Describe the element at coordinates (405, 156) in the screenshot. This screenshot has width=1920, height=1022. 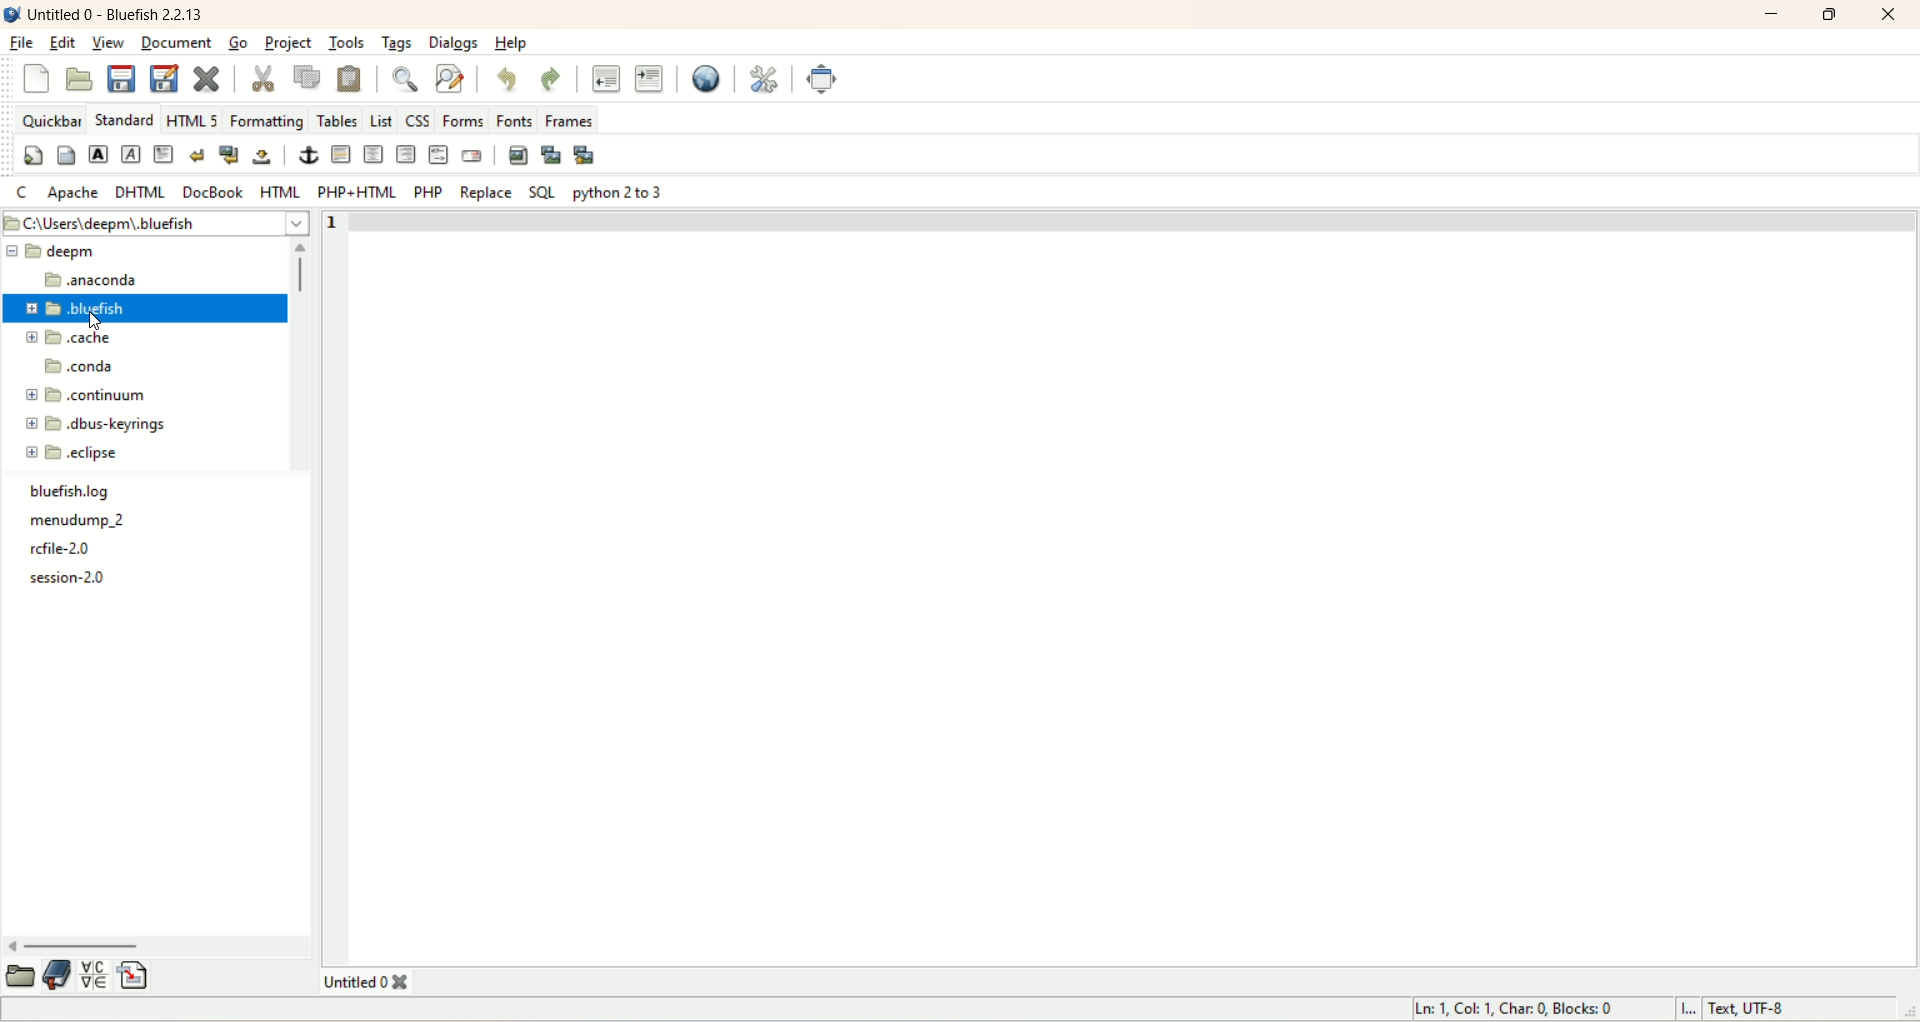
I see `right justify` at that location.